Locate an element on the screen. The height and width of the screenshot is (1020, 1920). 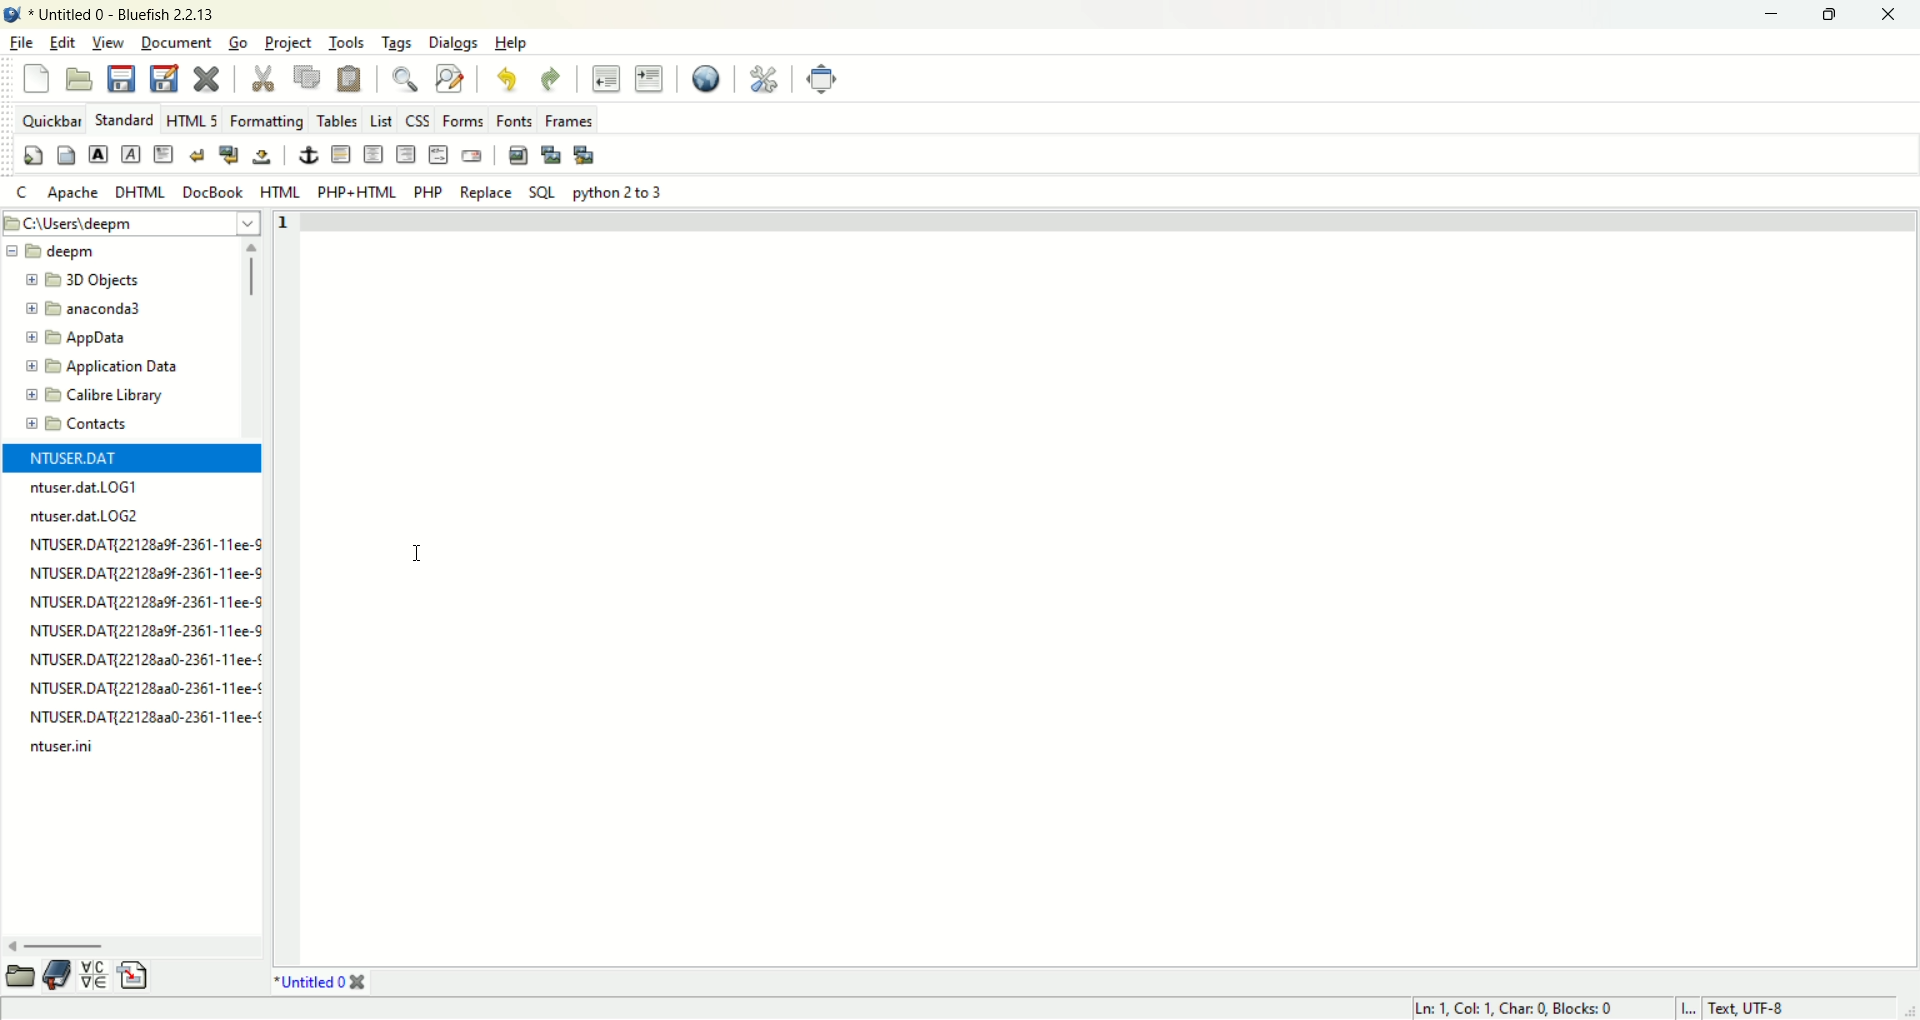
quick settings is located at coordinates (34, 154).